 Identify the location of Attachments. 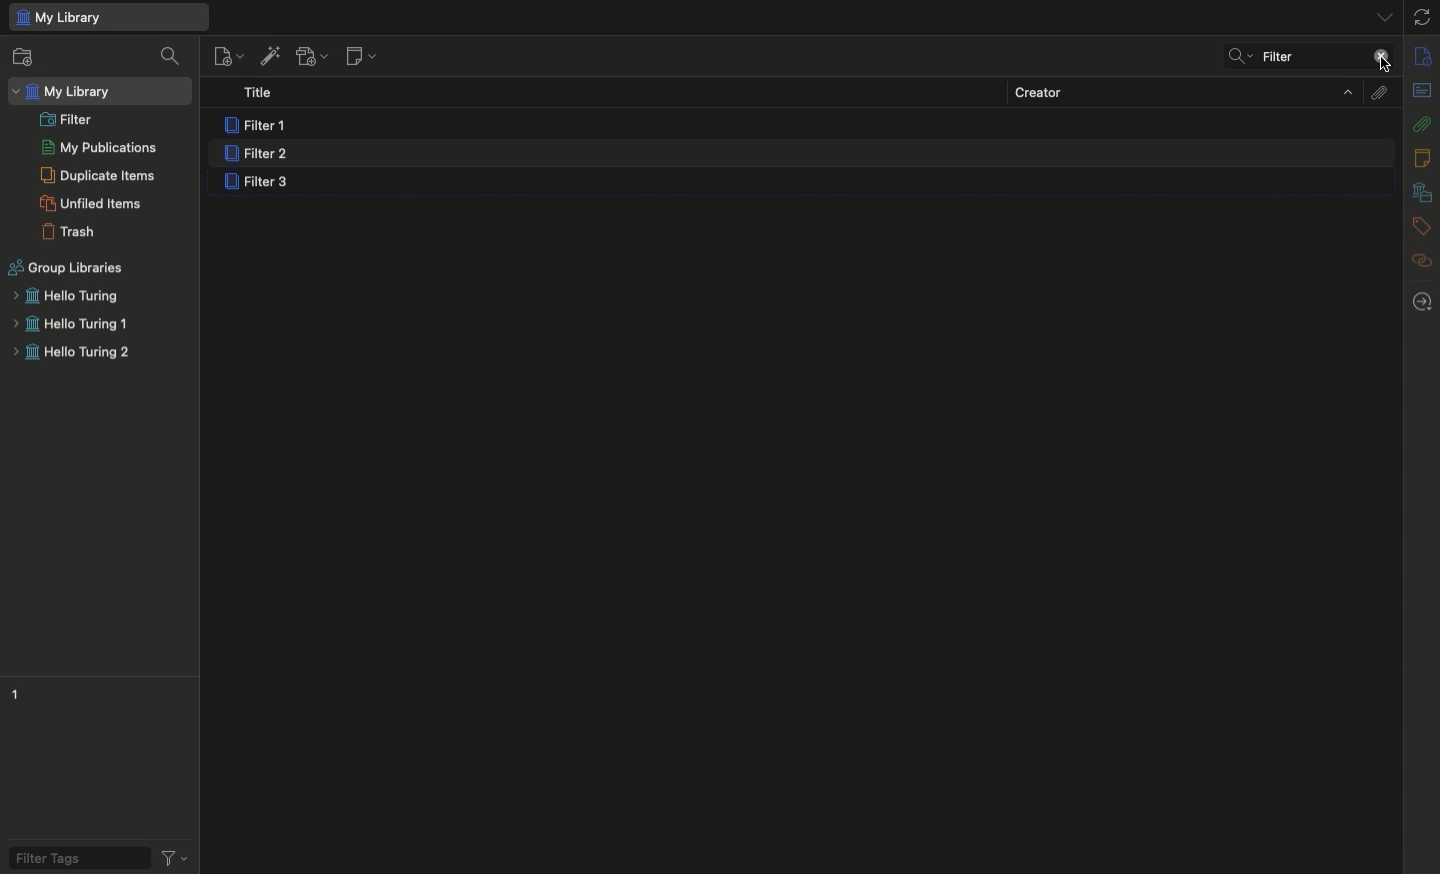
(1422, 123).